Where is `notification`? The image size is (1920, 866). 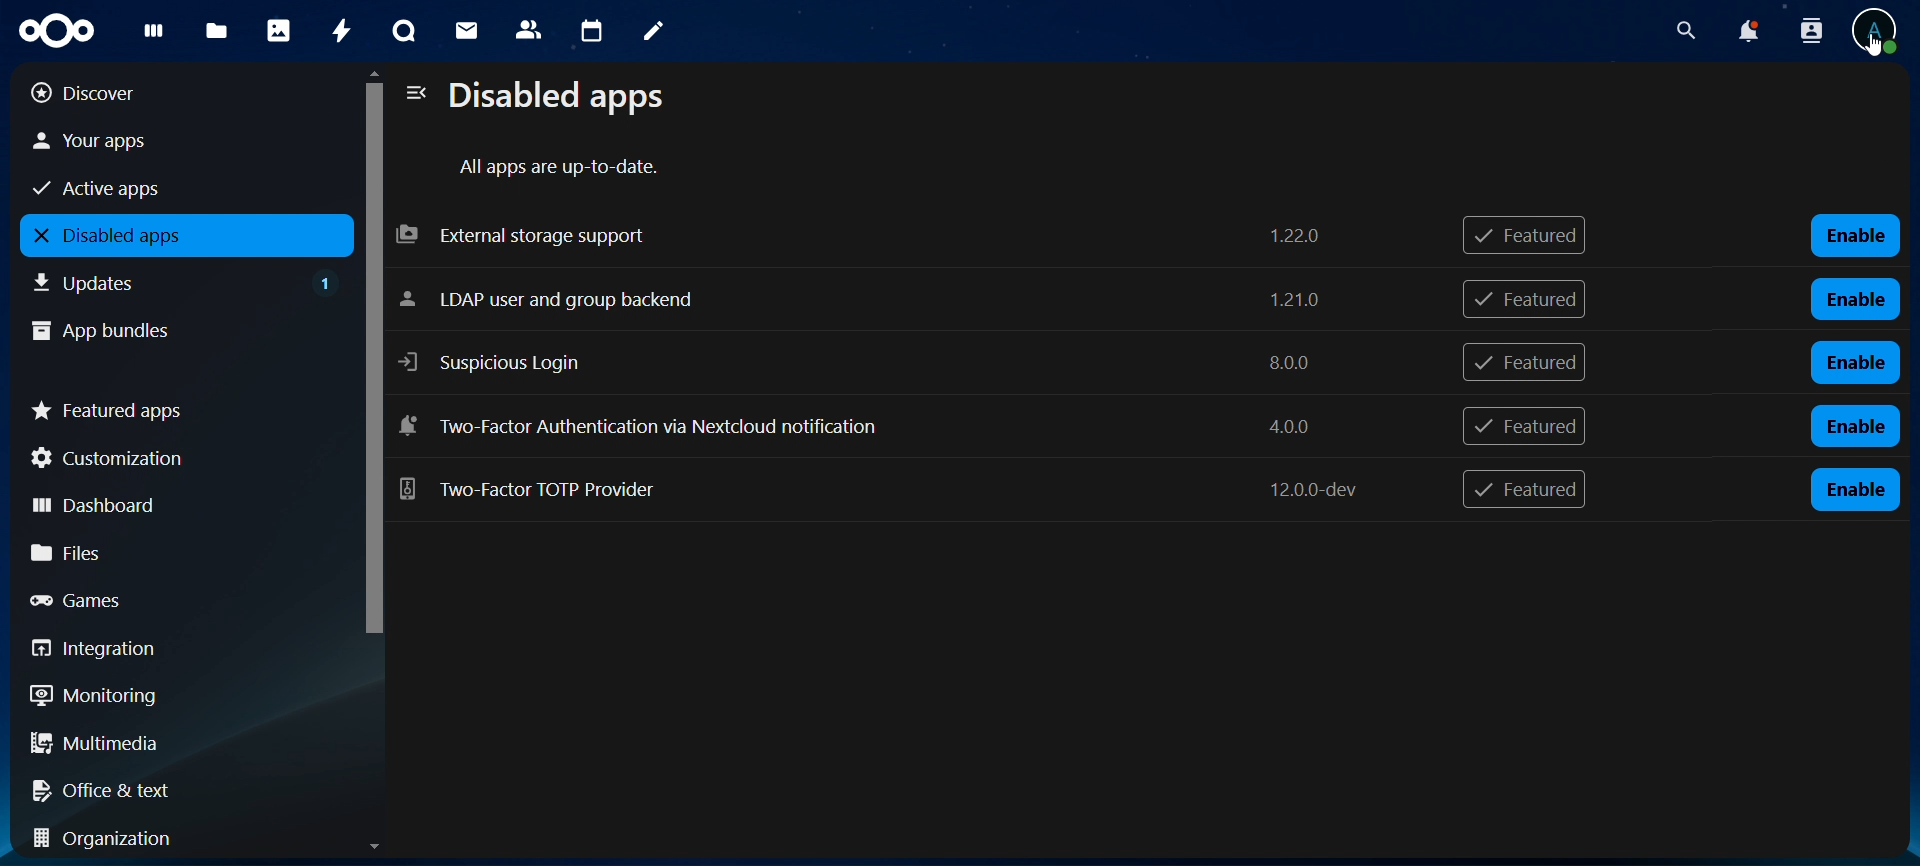
notification is located at coordinates (1807, 30).